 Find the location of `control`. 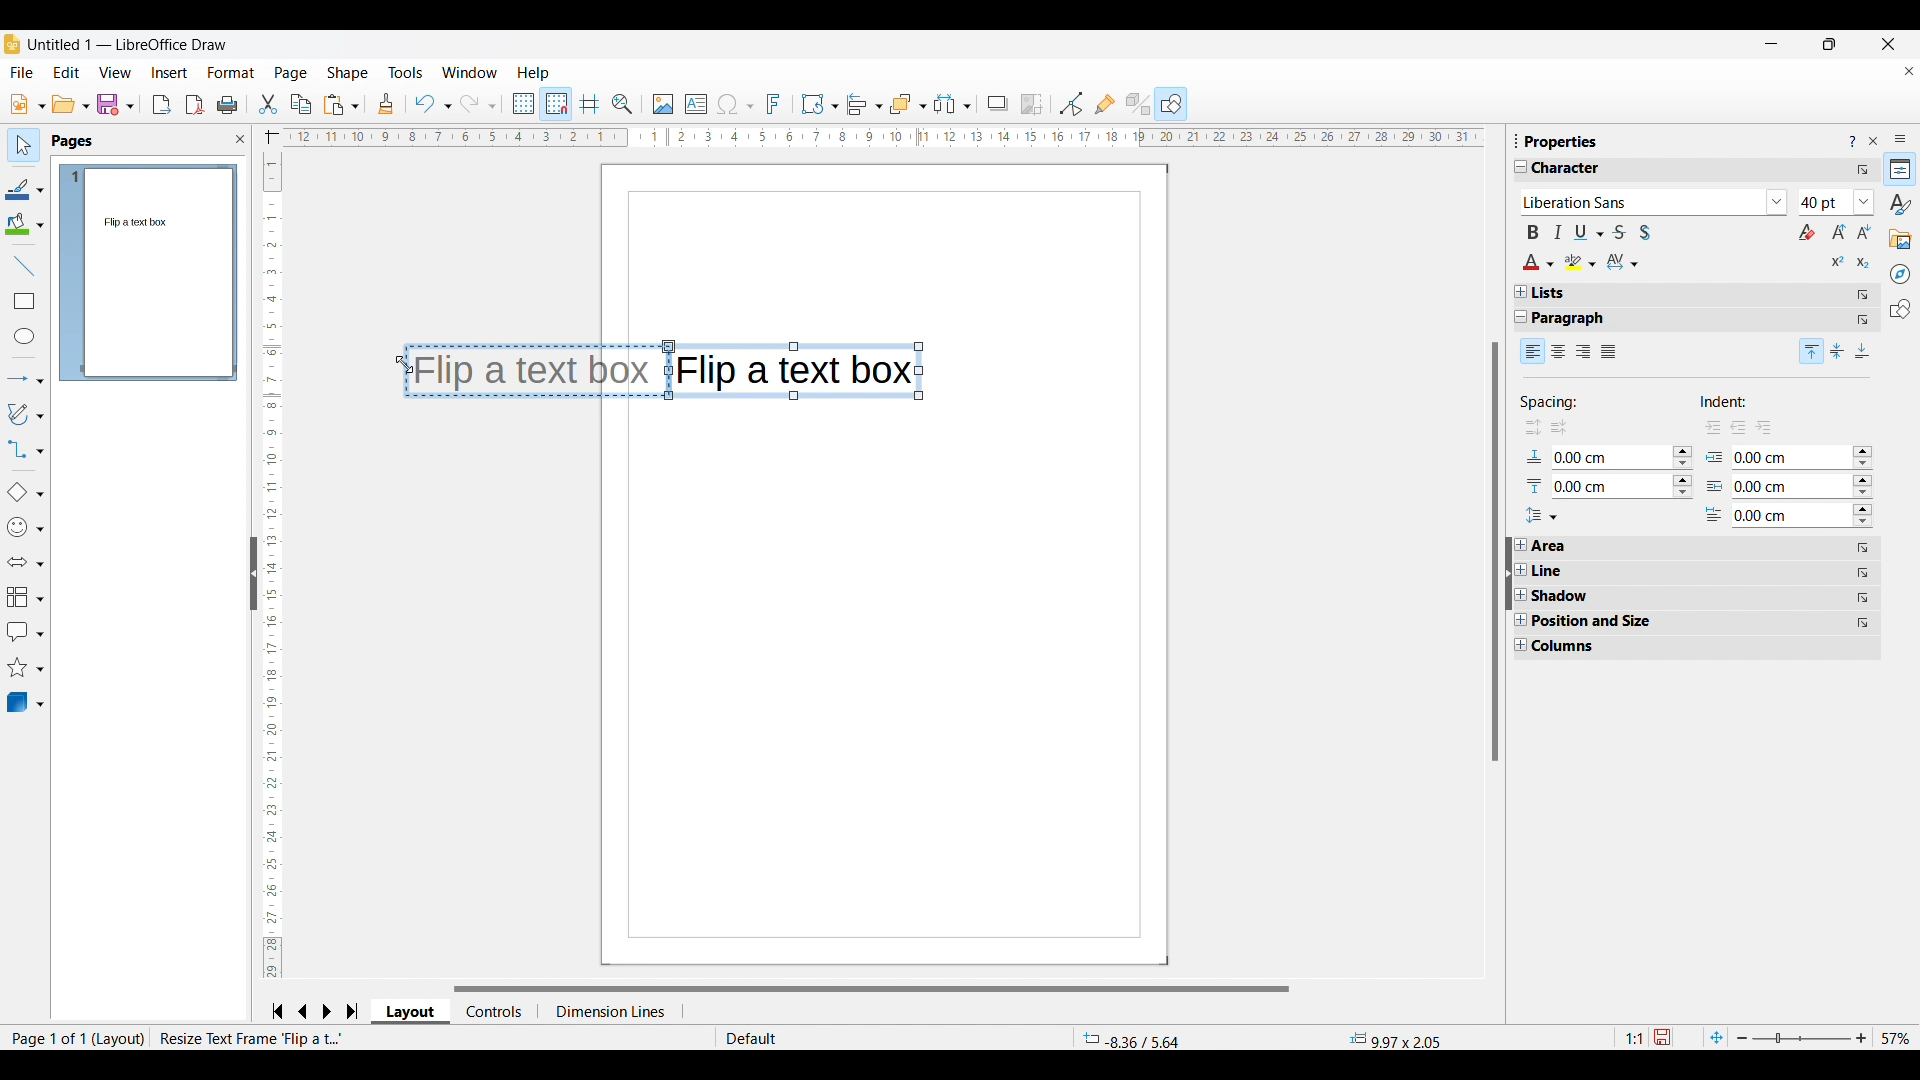

control is located at coordinates (504, 1011).